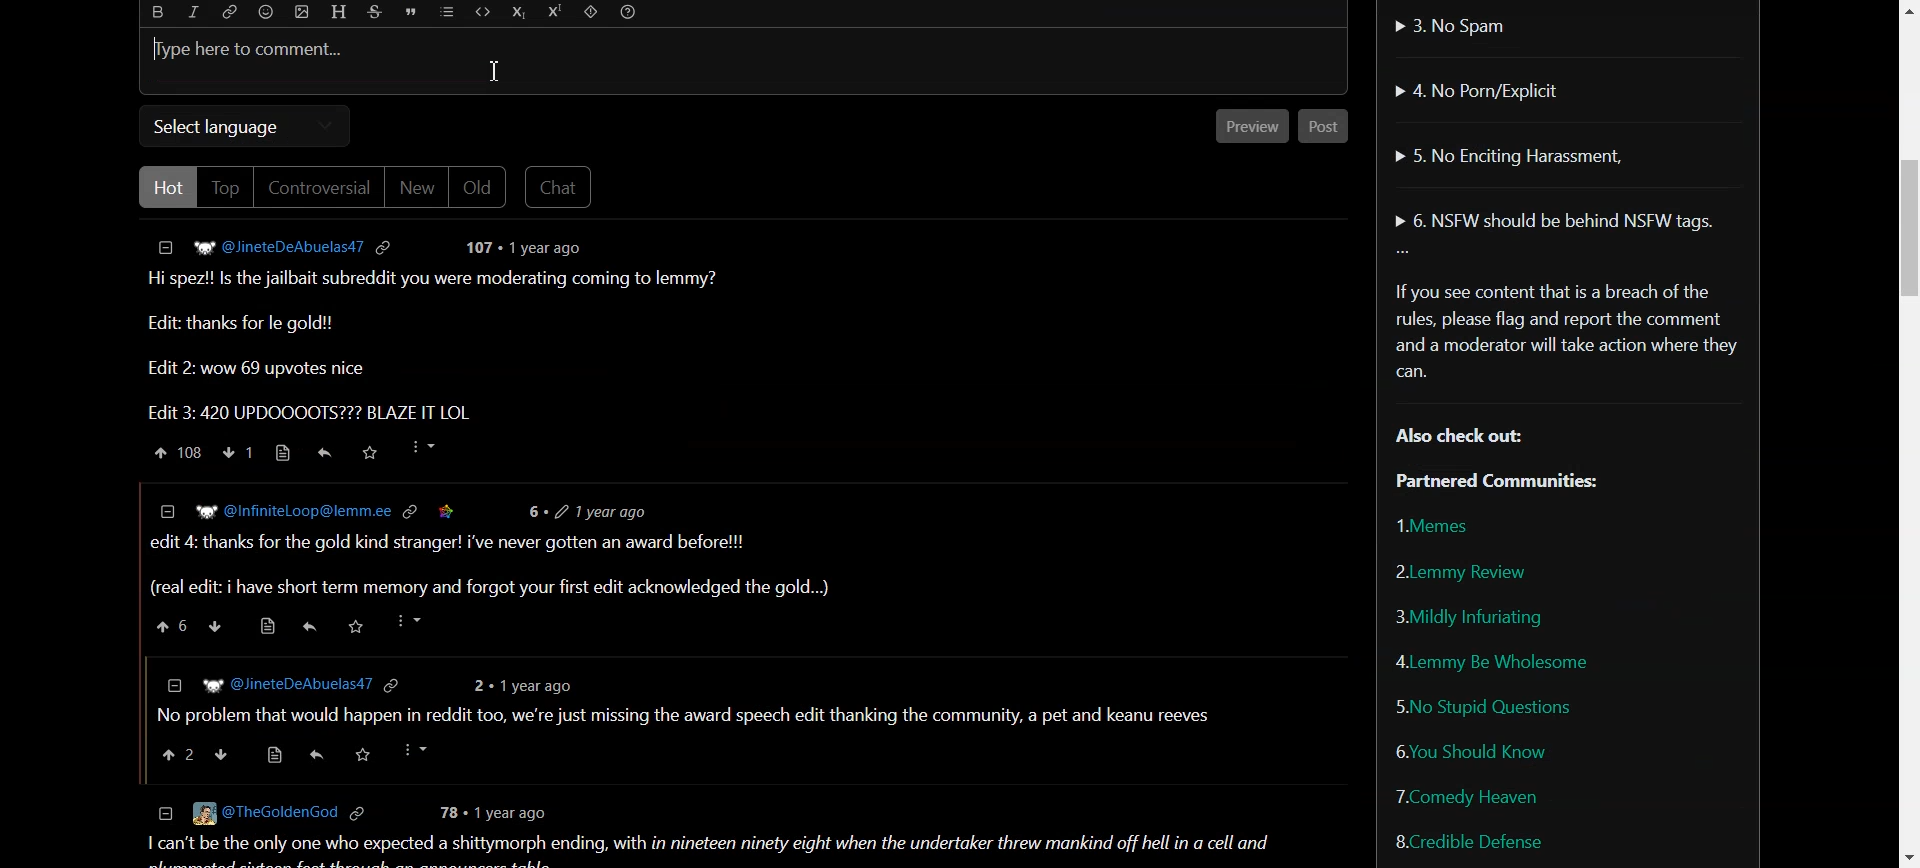 The width and height of the screenshot is (1920, 868). What do you see at coordinates (446, 13) in the screenshot?
I see `List` at bounding box center [446, 13].